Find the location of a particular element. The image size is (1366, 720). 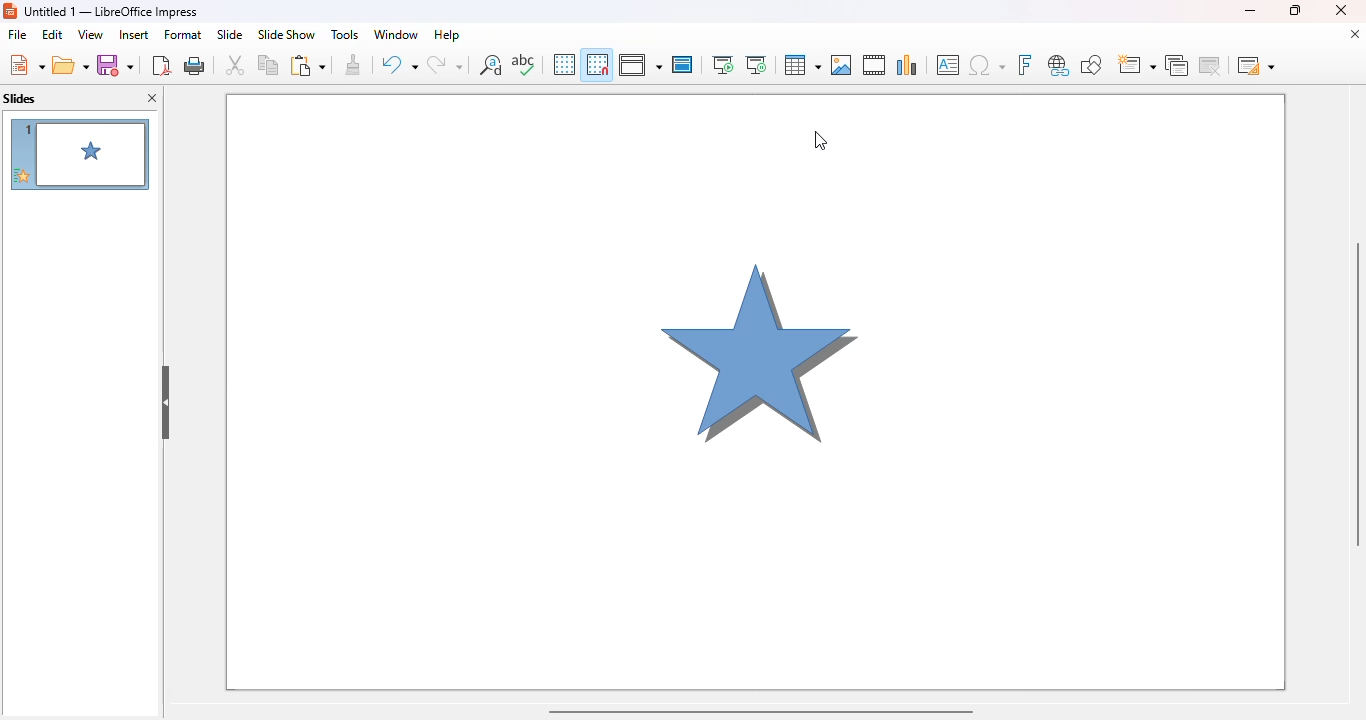

edit is located at coordinates (53, 34).